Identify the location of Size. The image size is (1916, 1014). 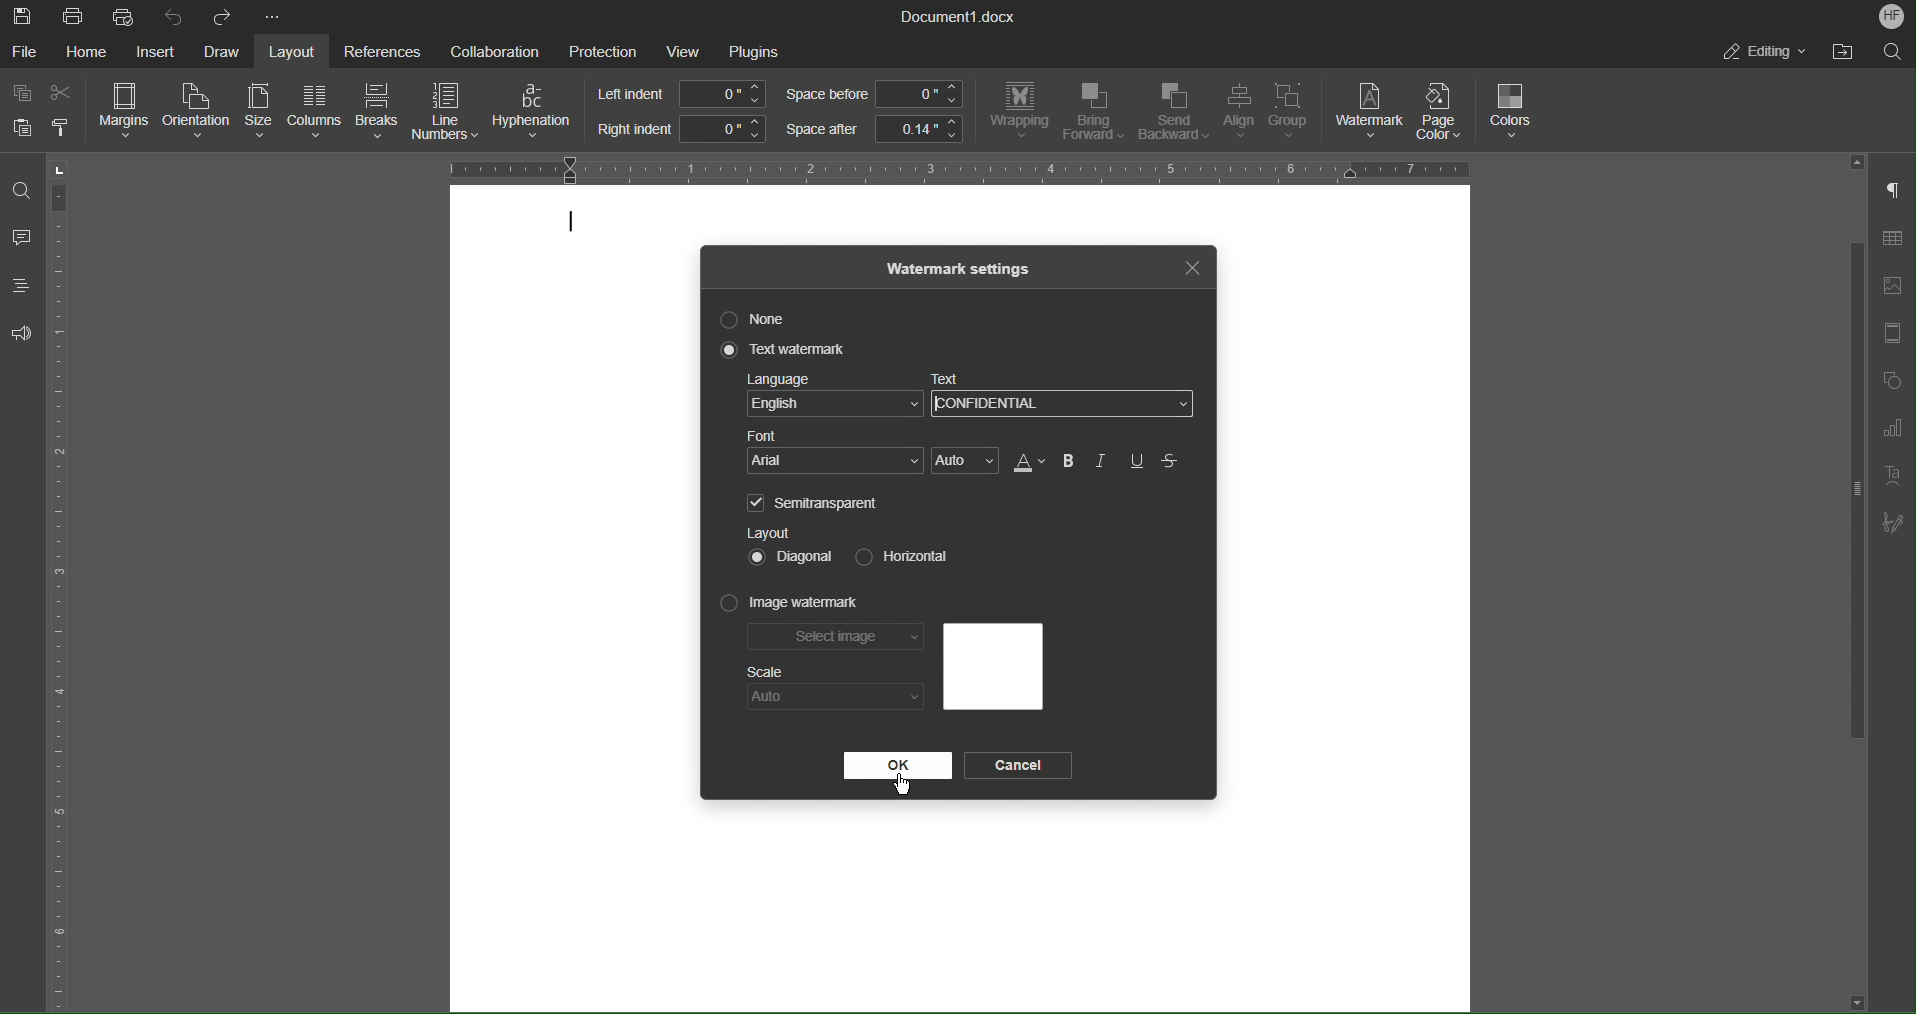
(256, 112).